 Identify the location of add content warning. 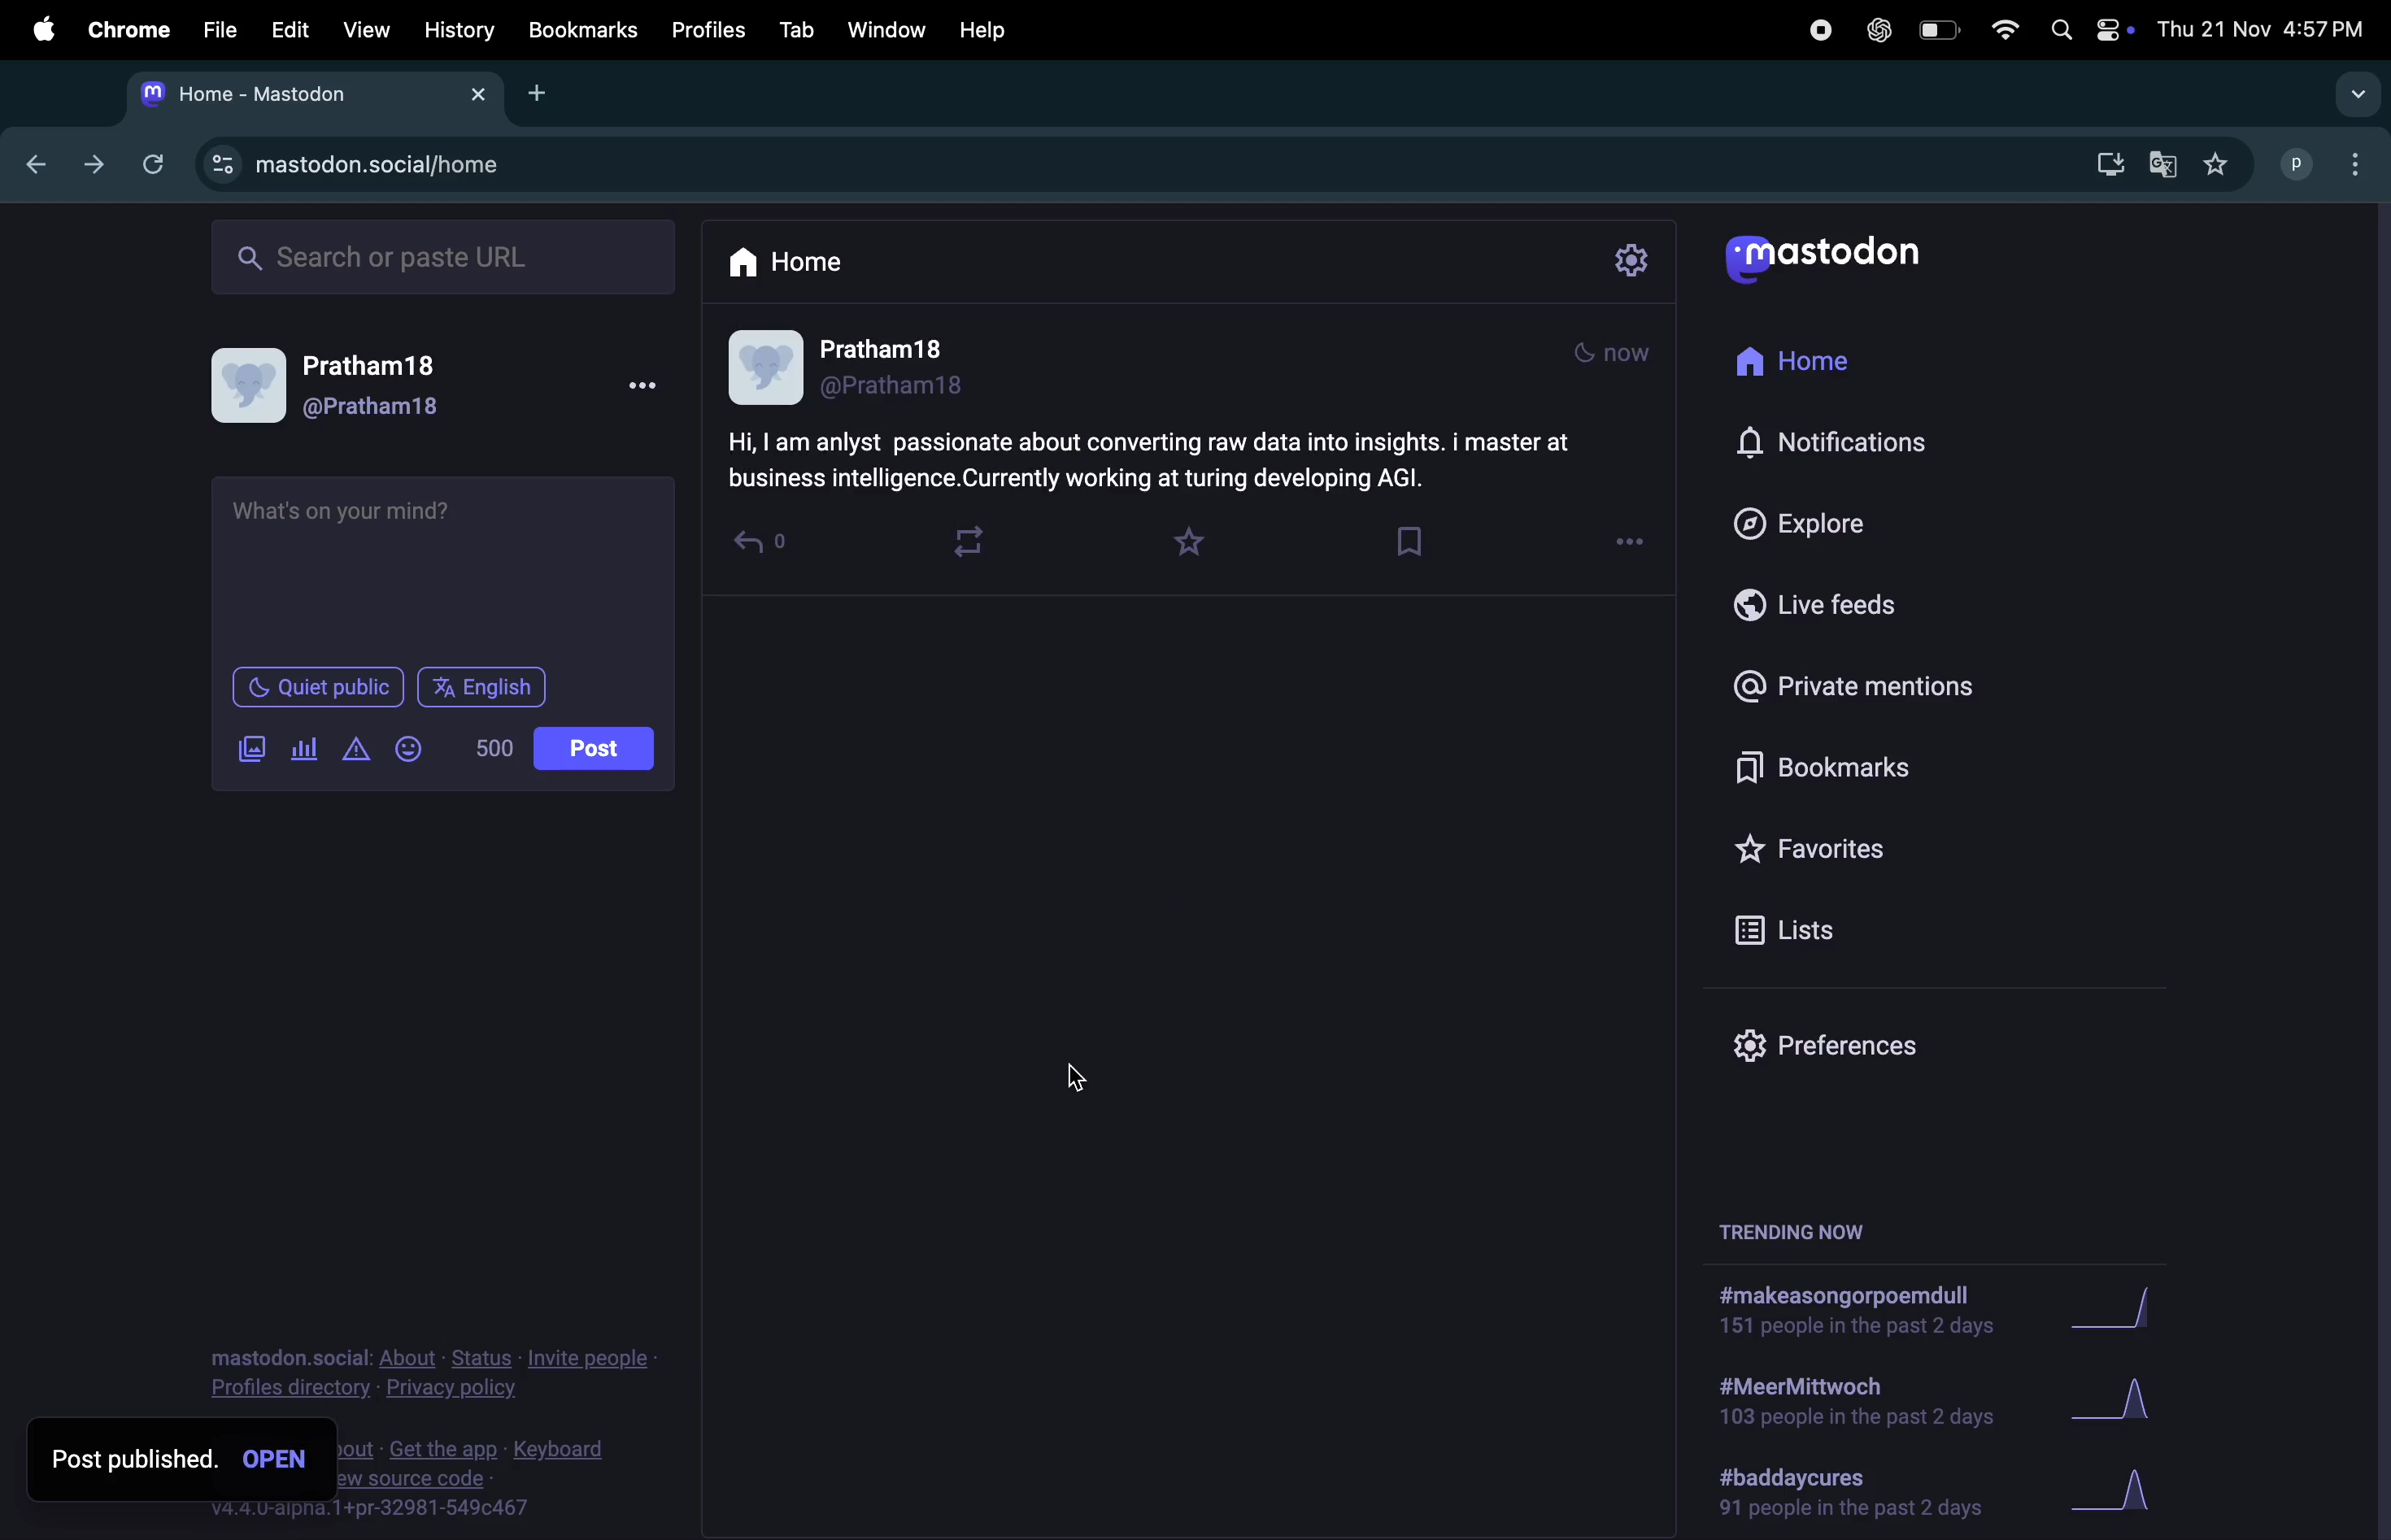
(356, 752).